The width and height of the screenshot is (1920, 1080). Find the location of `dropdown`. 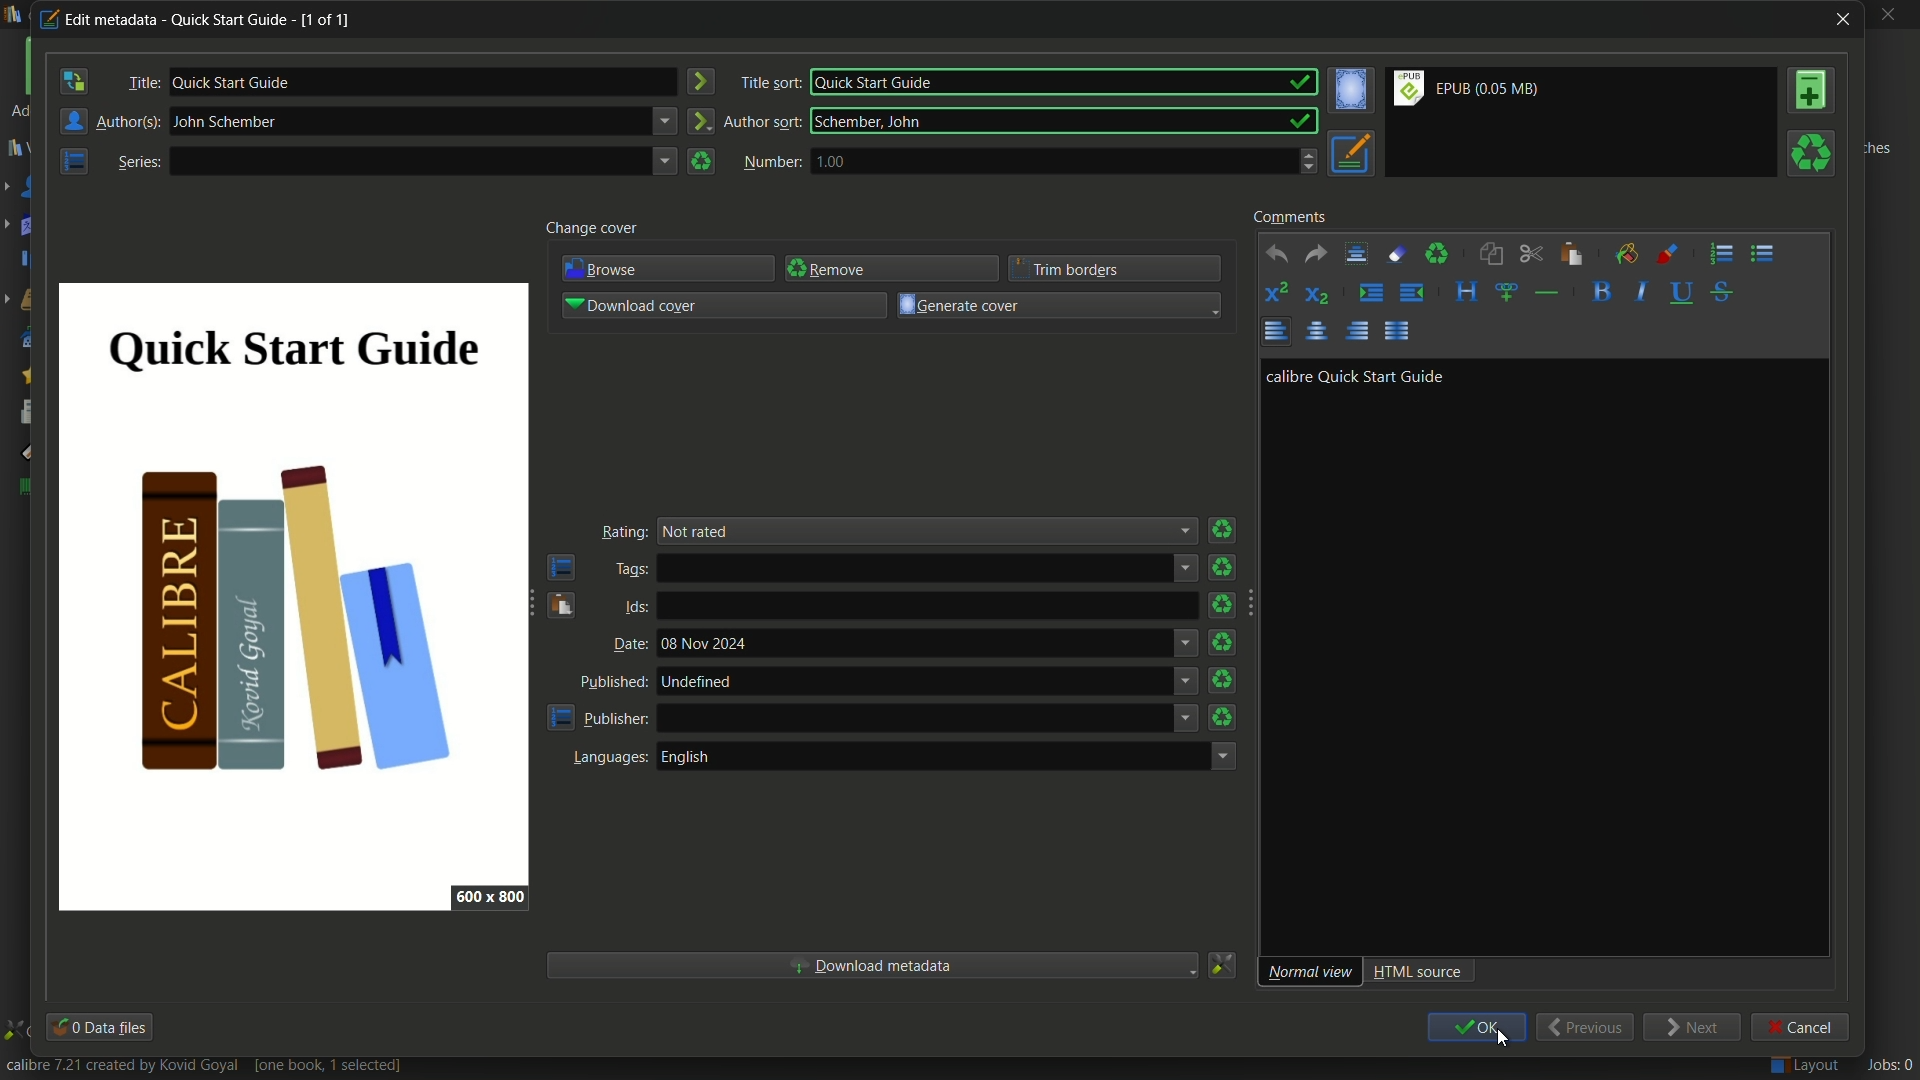

dropdown is located at coordinates (1184, 681).